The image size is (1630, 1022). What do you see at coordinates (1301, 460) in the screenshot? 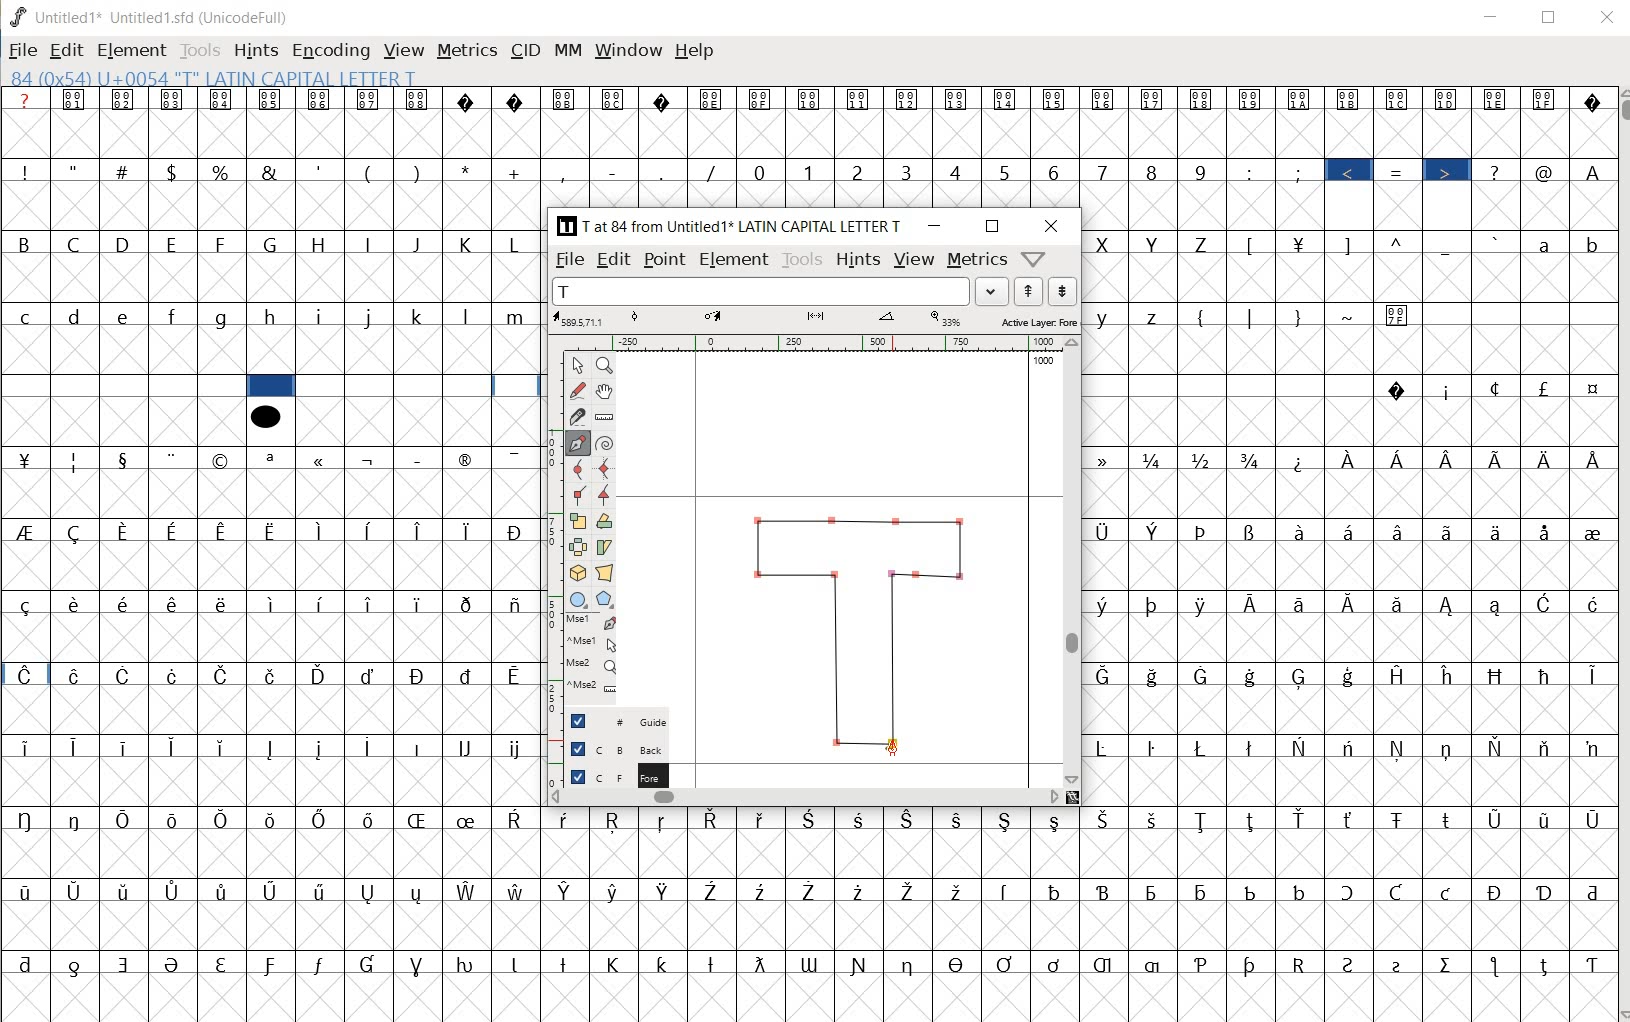
I see `Symbol` at bounding box center [1301, 460].